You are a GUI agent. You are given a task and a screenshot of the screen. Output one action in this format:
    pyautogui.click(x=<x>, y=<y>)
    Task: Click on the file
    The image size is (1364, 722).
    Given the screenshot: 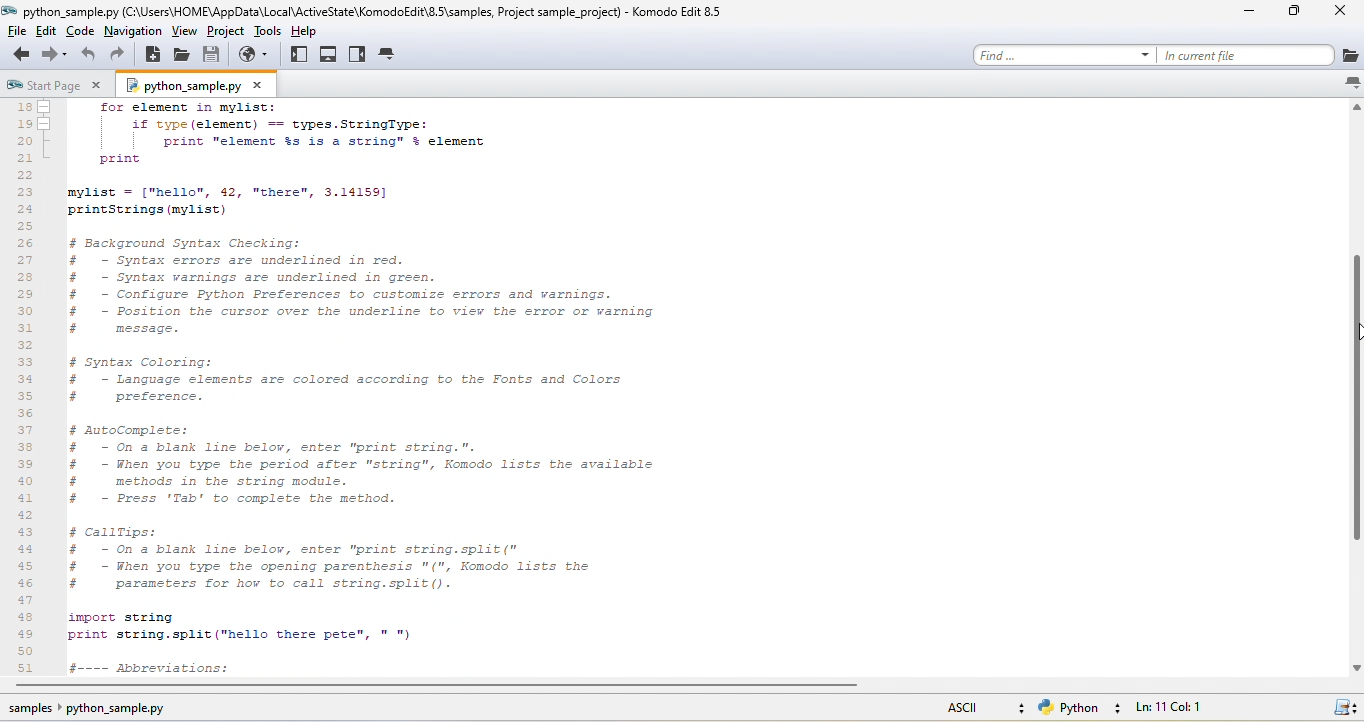 What is the action you would take?
    pyautogui.click(x=15, y=31)
    